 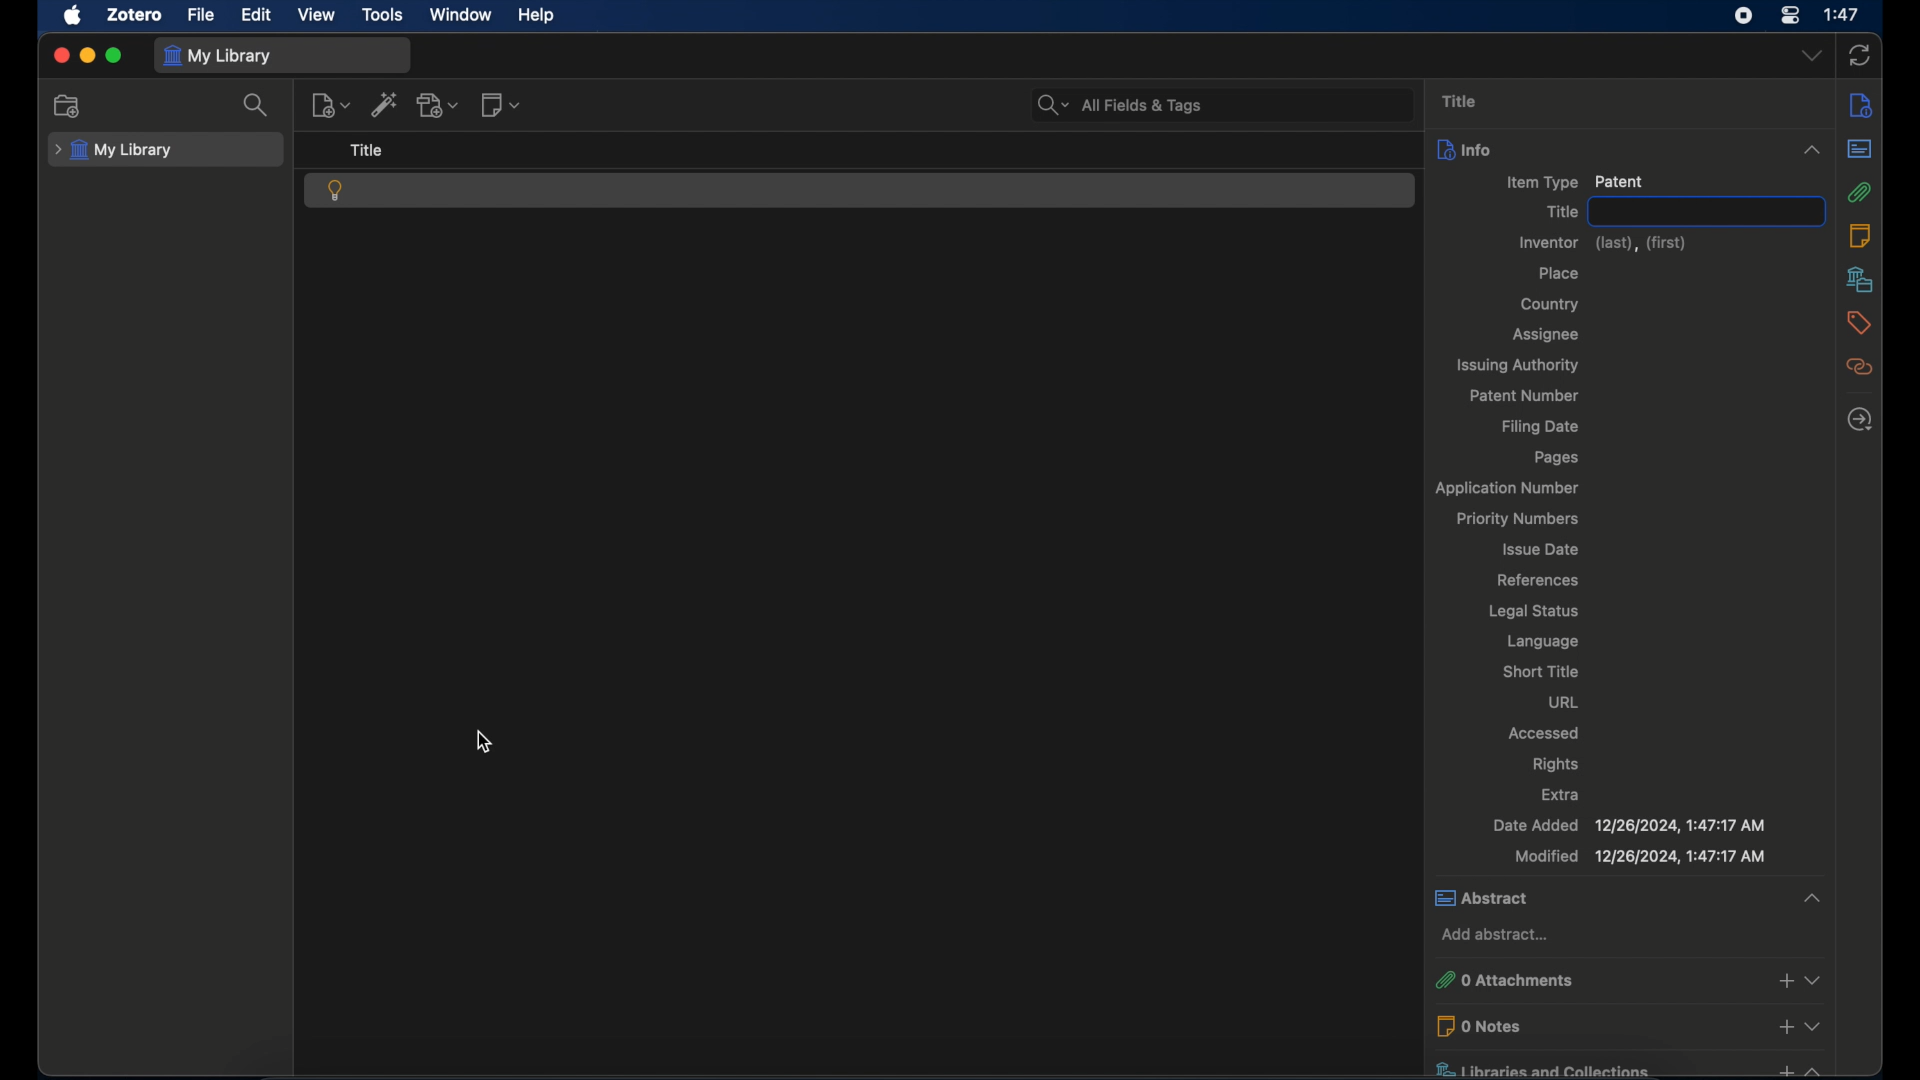 What do you see at coordinates (1860, 279) in the screenshot?
I see `libraries` at bounding box center [1860, 279].